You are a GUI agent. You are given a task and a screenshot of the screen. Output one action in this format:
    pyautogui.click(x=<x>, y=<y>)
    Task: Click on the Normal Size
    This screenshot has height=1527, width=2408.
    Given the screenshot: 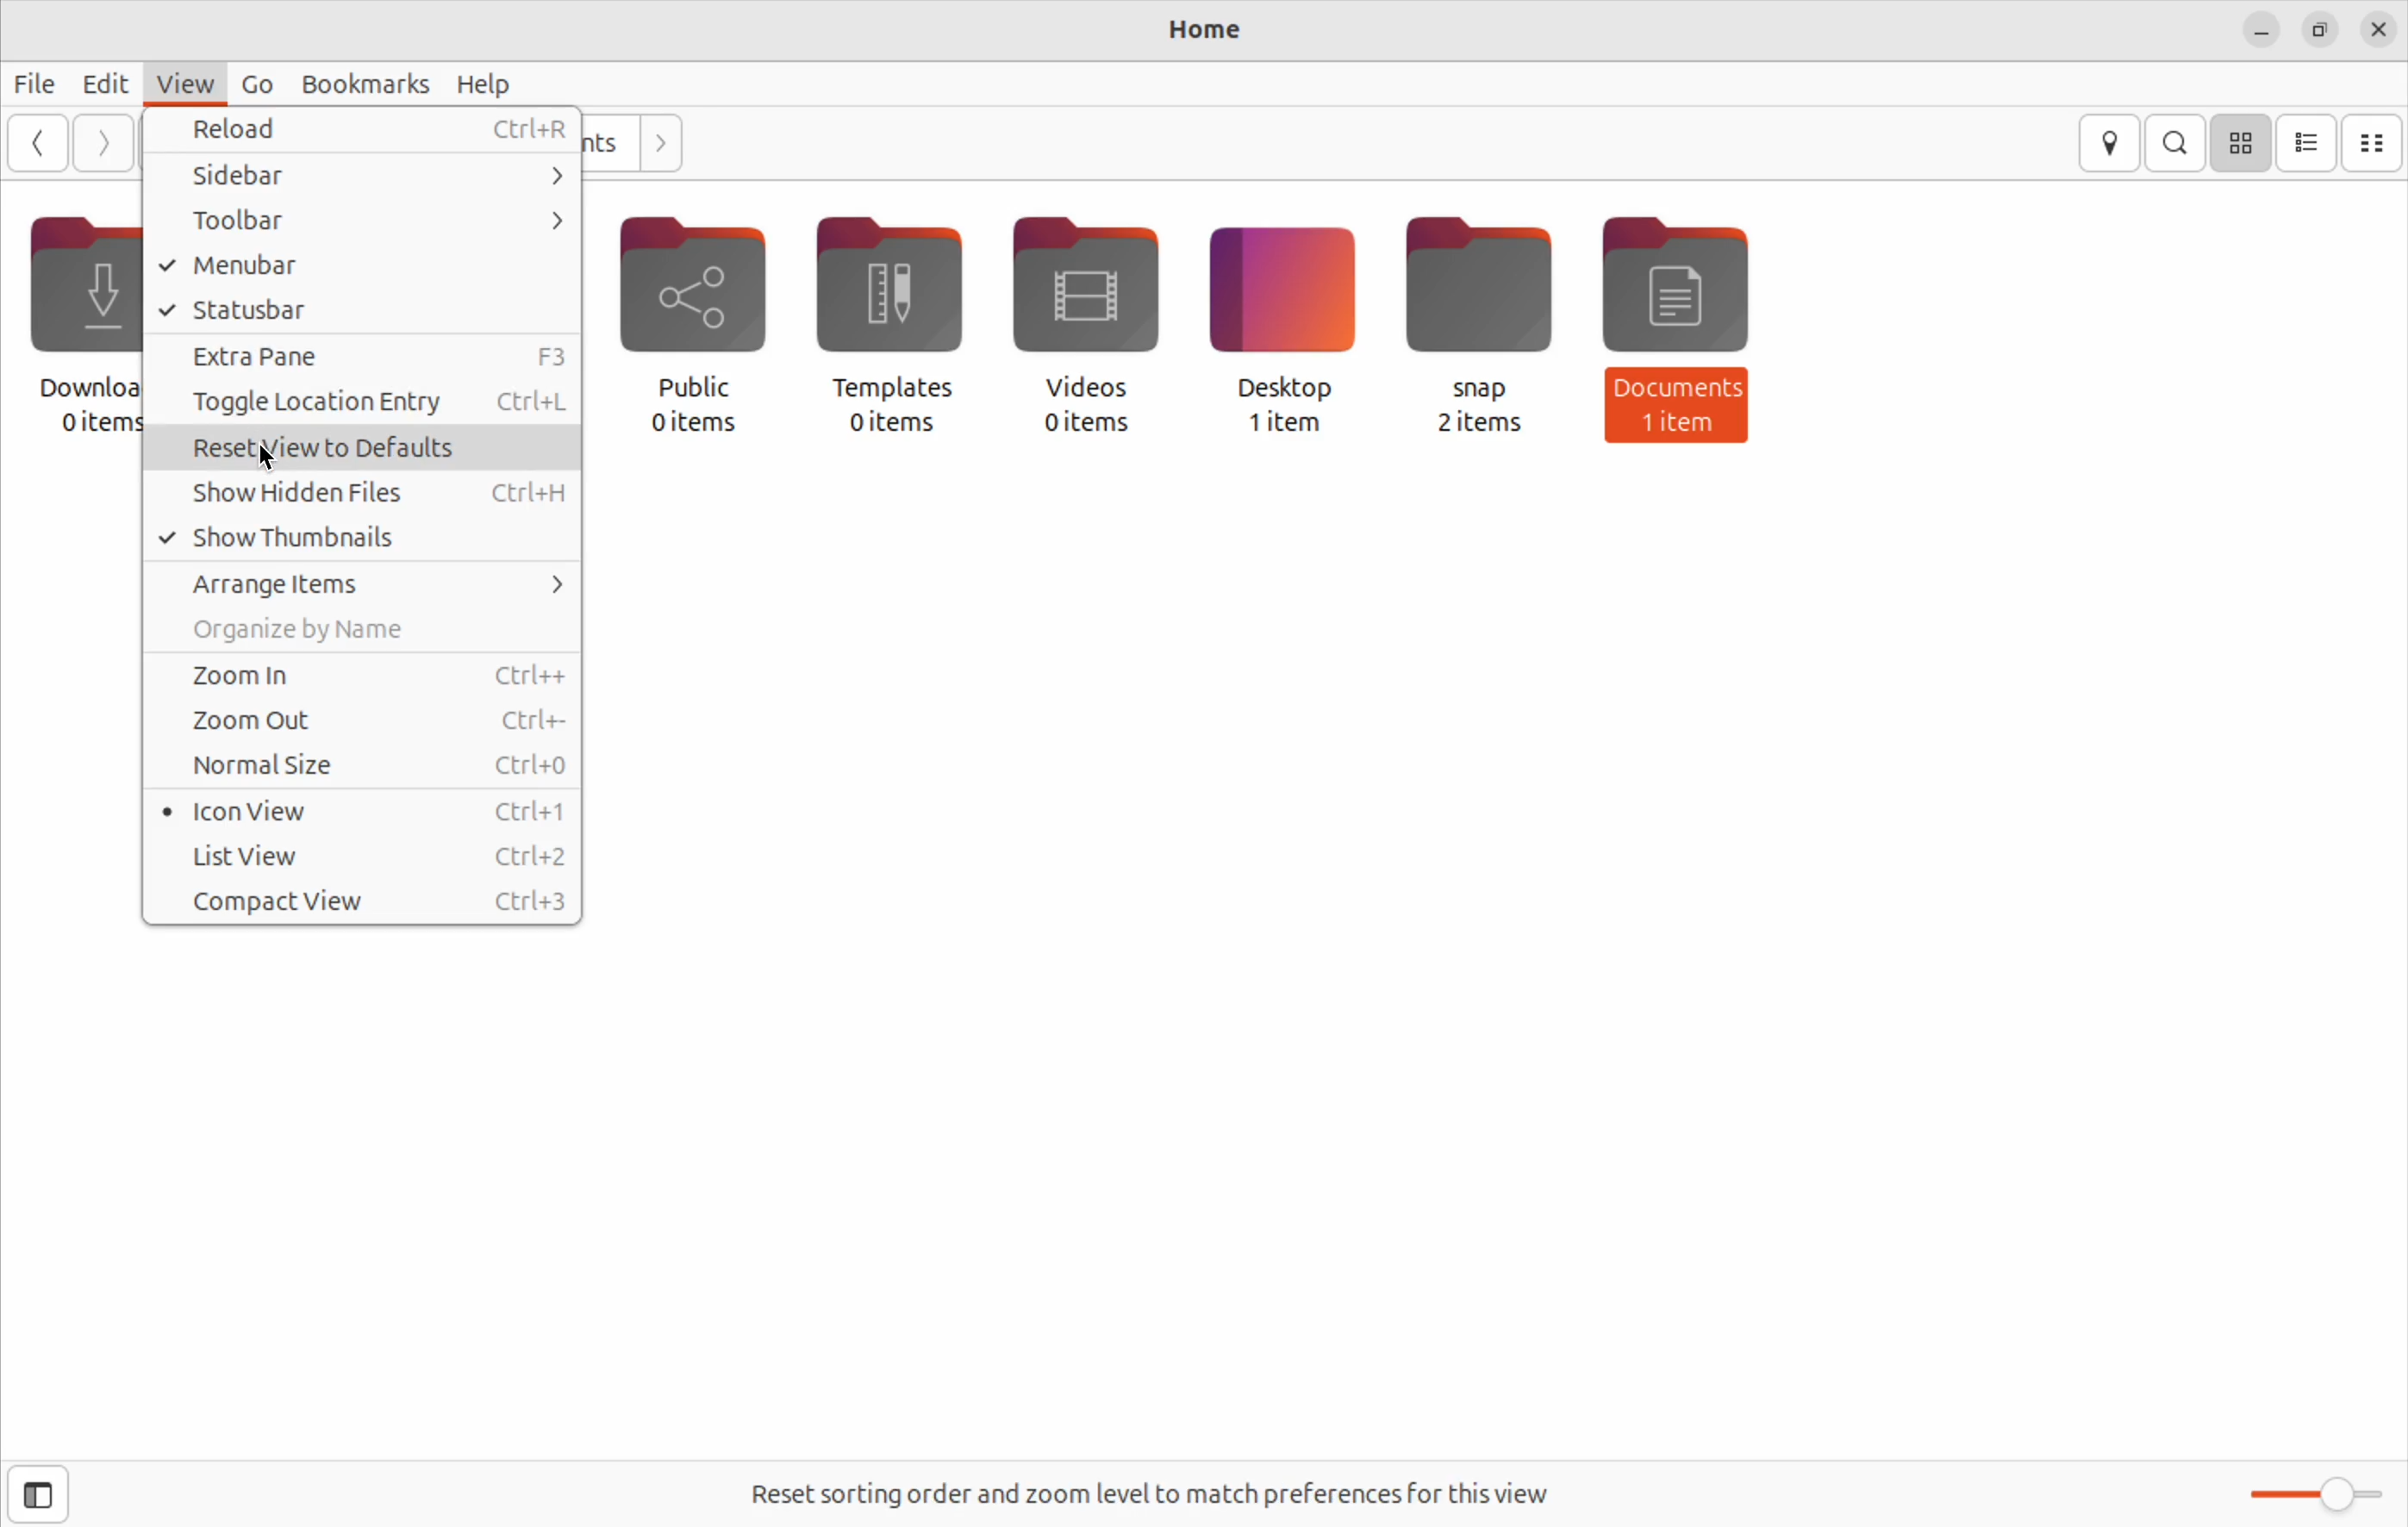 What is the action you would take?
    pyautogui.click(x=363, y=770)
    